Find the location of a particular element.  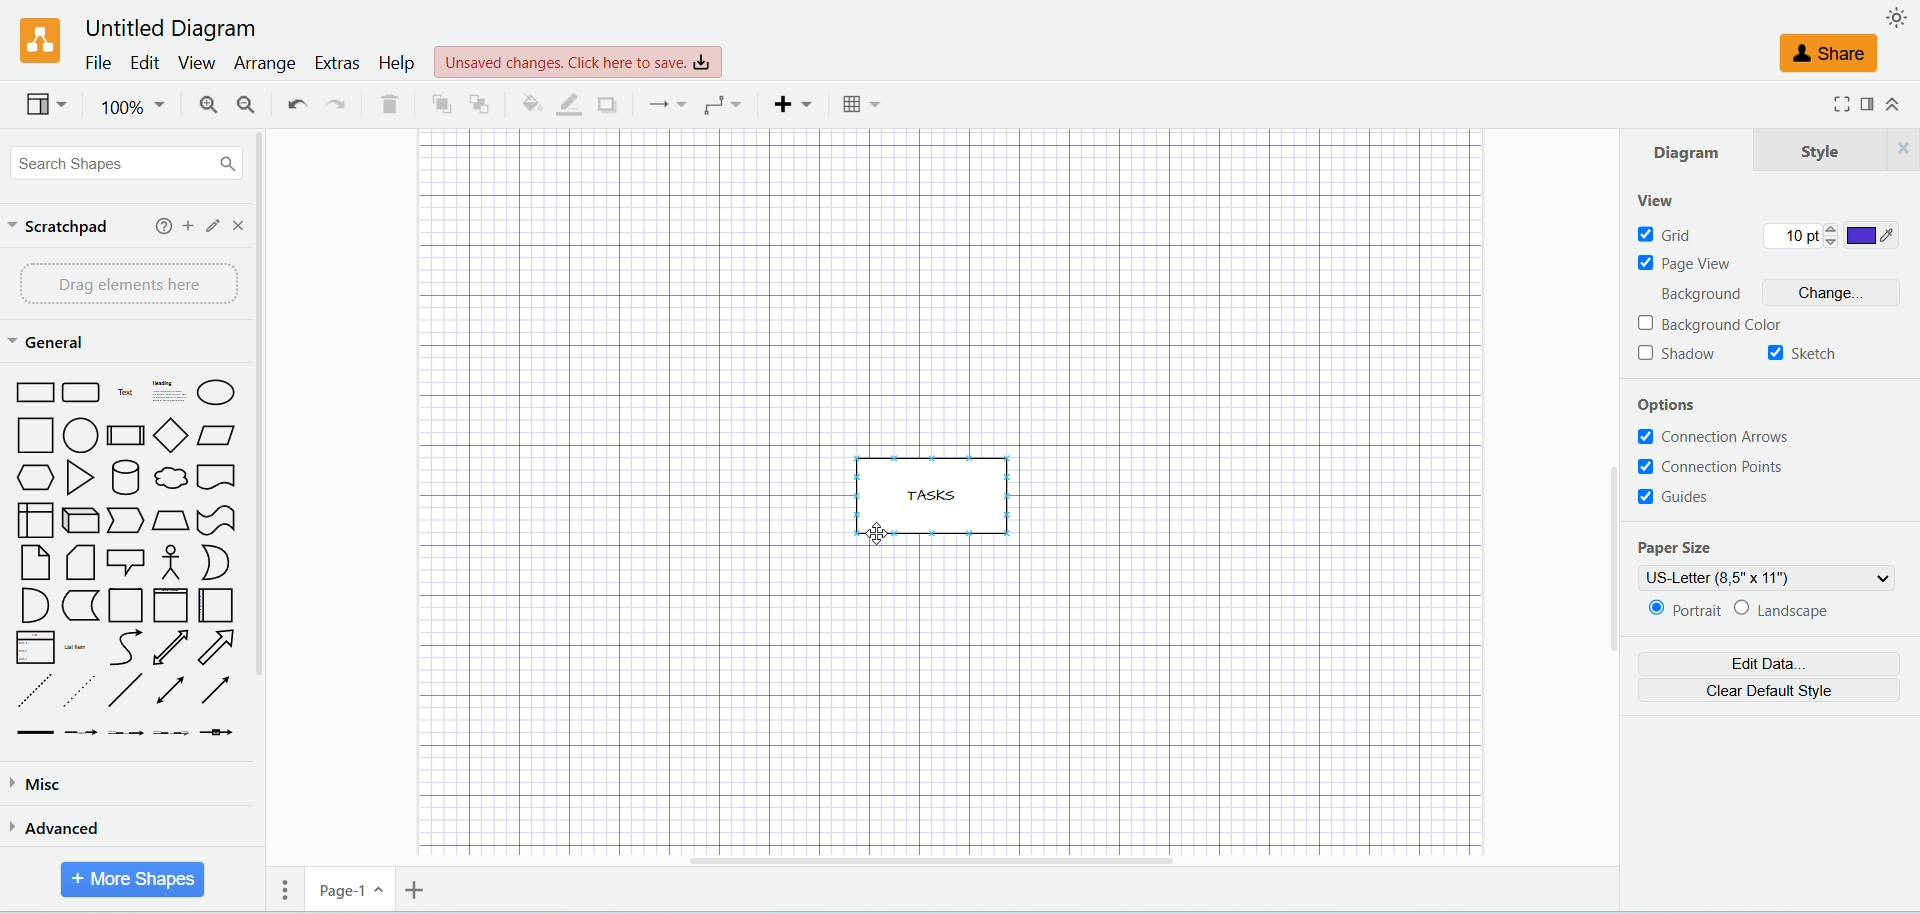

Document is located at coordinates (217, 477).